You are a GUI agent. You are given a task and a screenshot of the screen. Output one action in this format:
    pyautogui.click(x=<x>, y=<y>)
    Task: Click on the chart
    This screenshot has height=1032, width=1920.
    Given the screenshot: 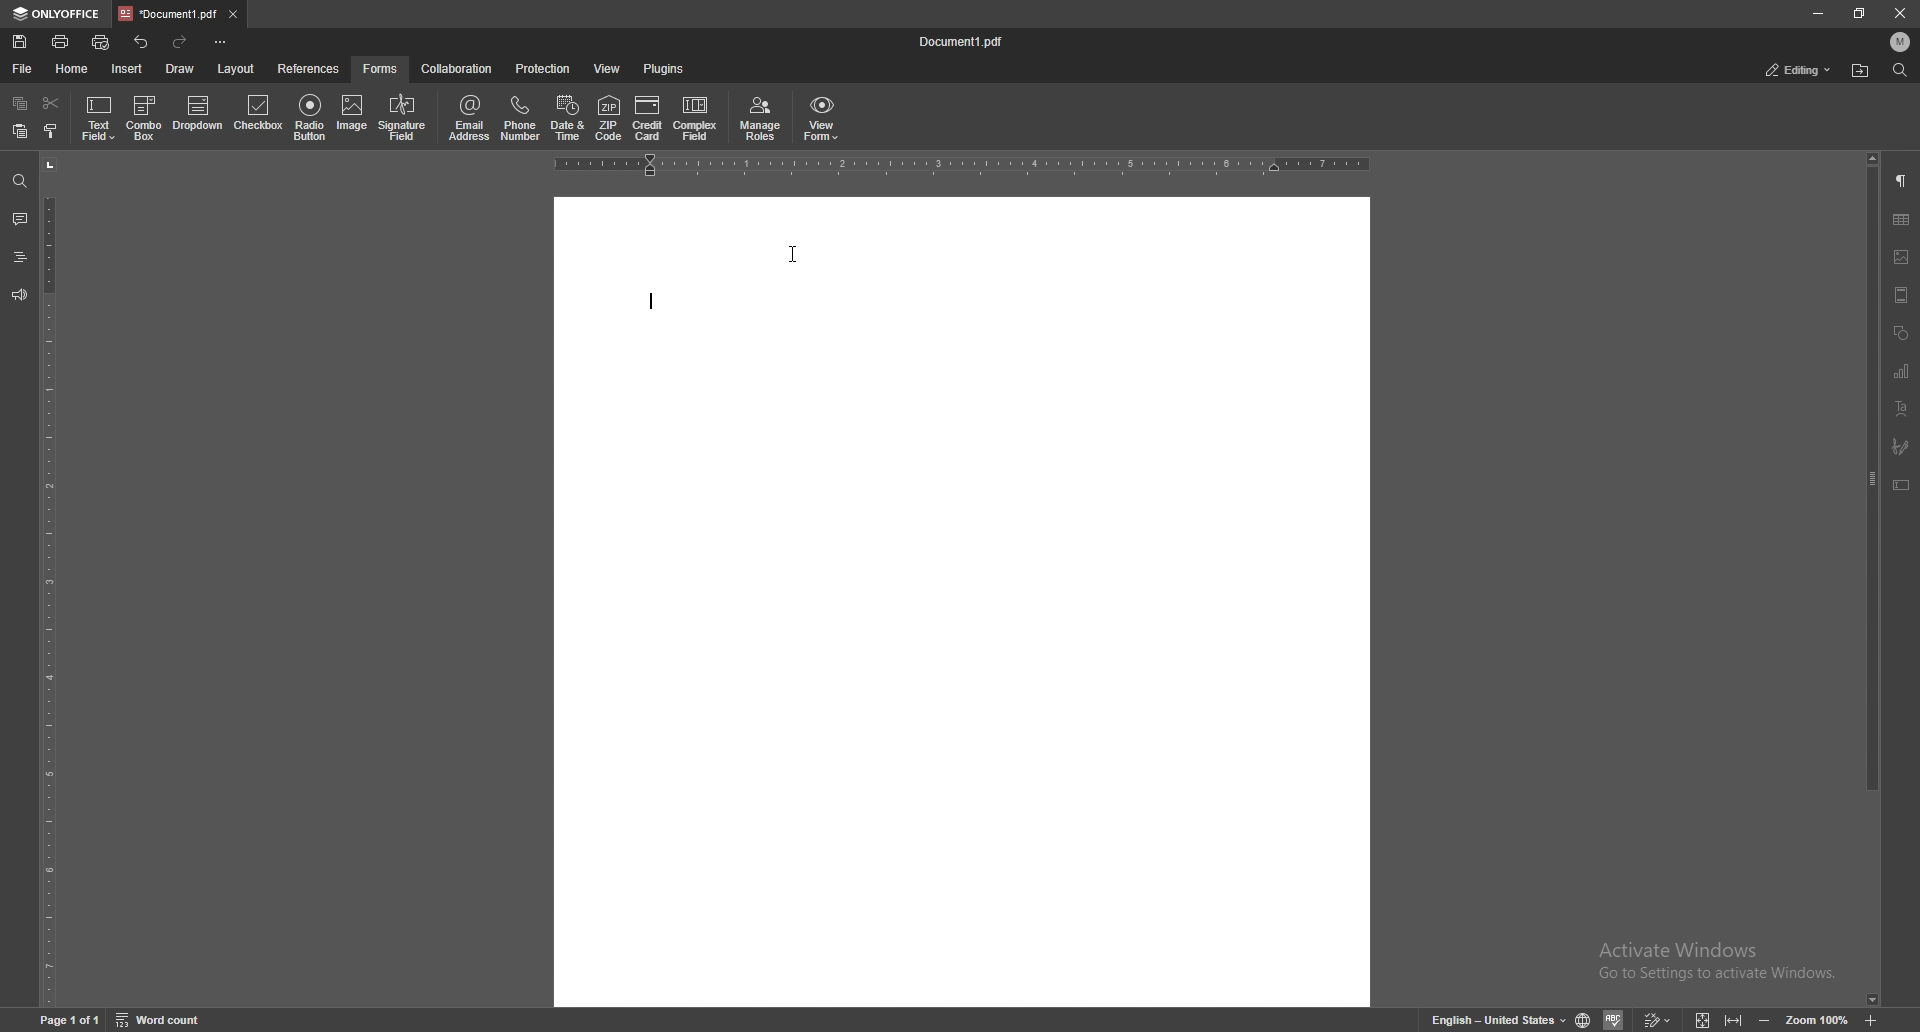 What is the action you would take?
    pyautogui.click(x=1903, y=370)
    